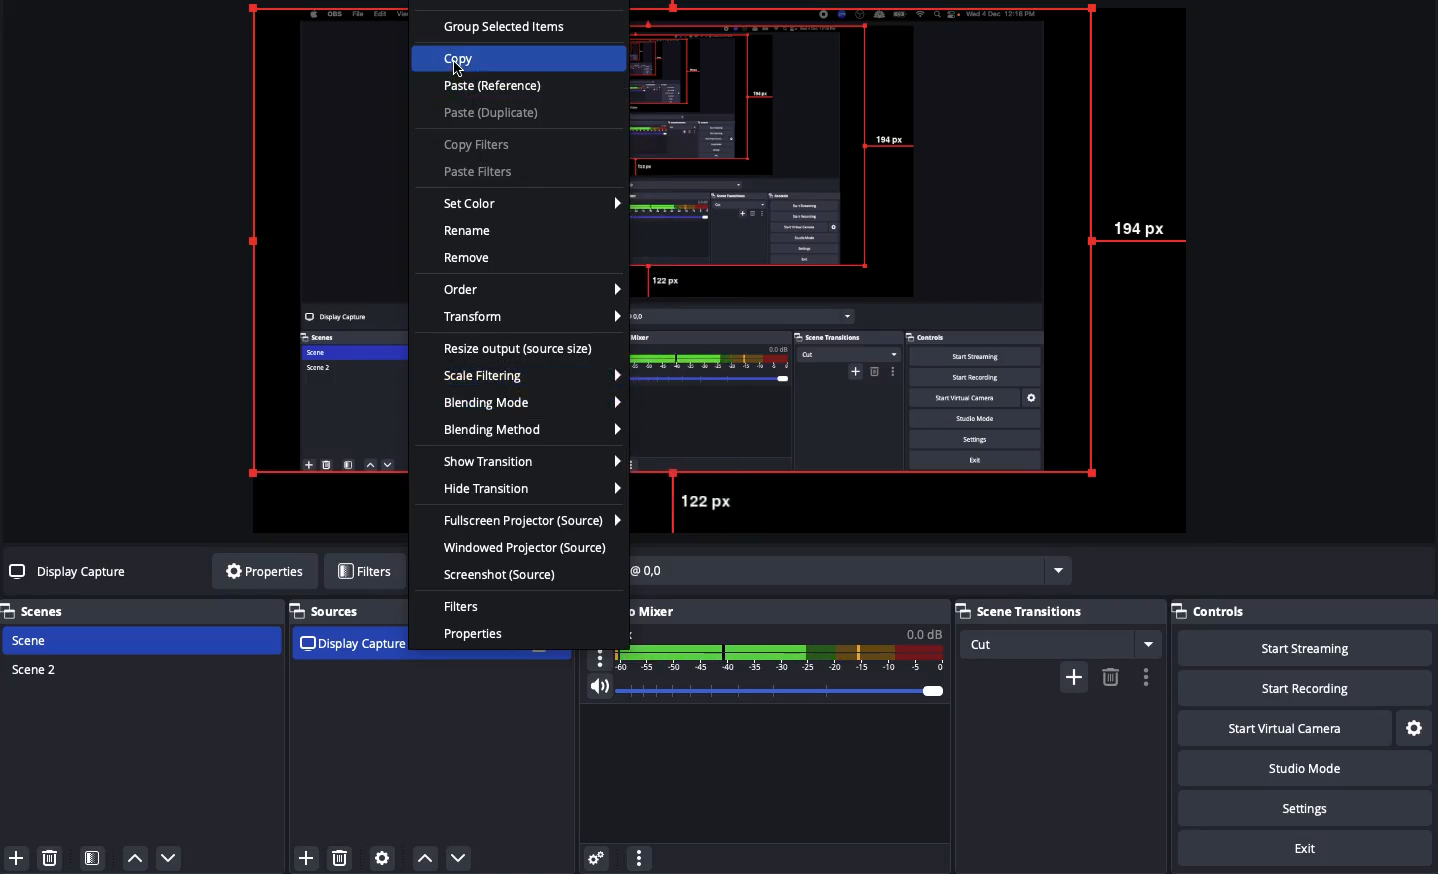 The width and height of the screenshot is (1438, 874). I want to click on Filters, so click(364, 569).